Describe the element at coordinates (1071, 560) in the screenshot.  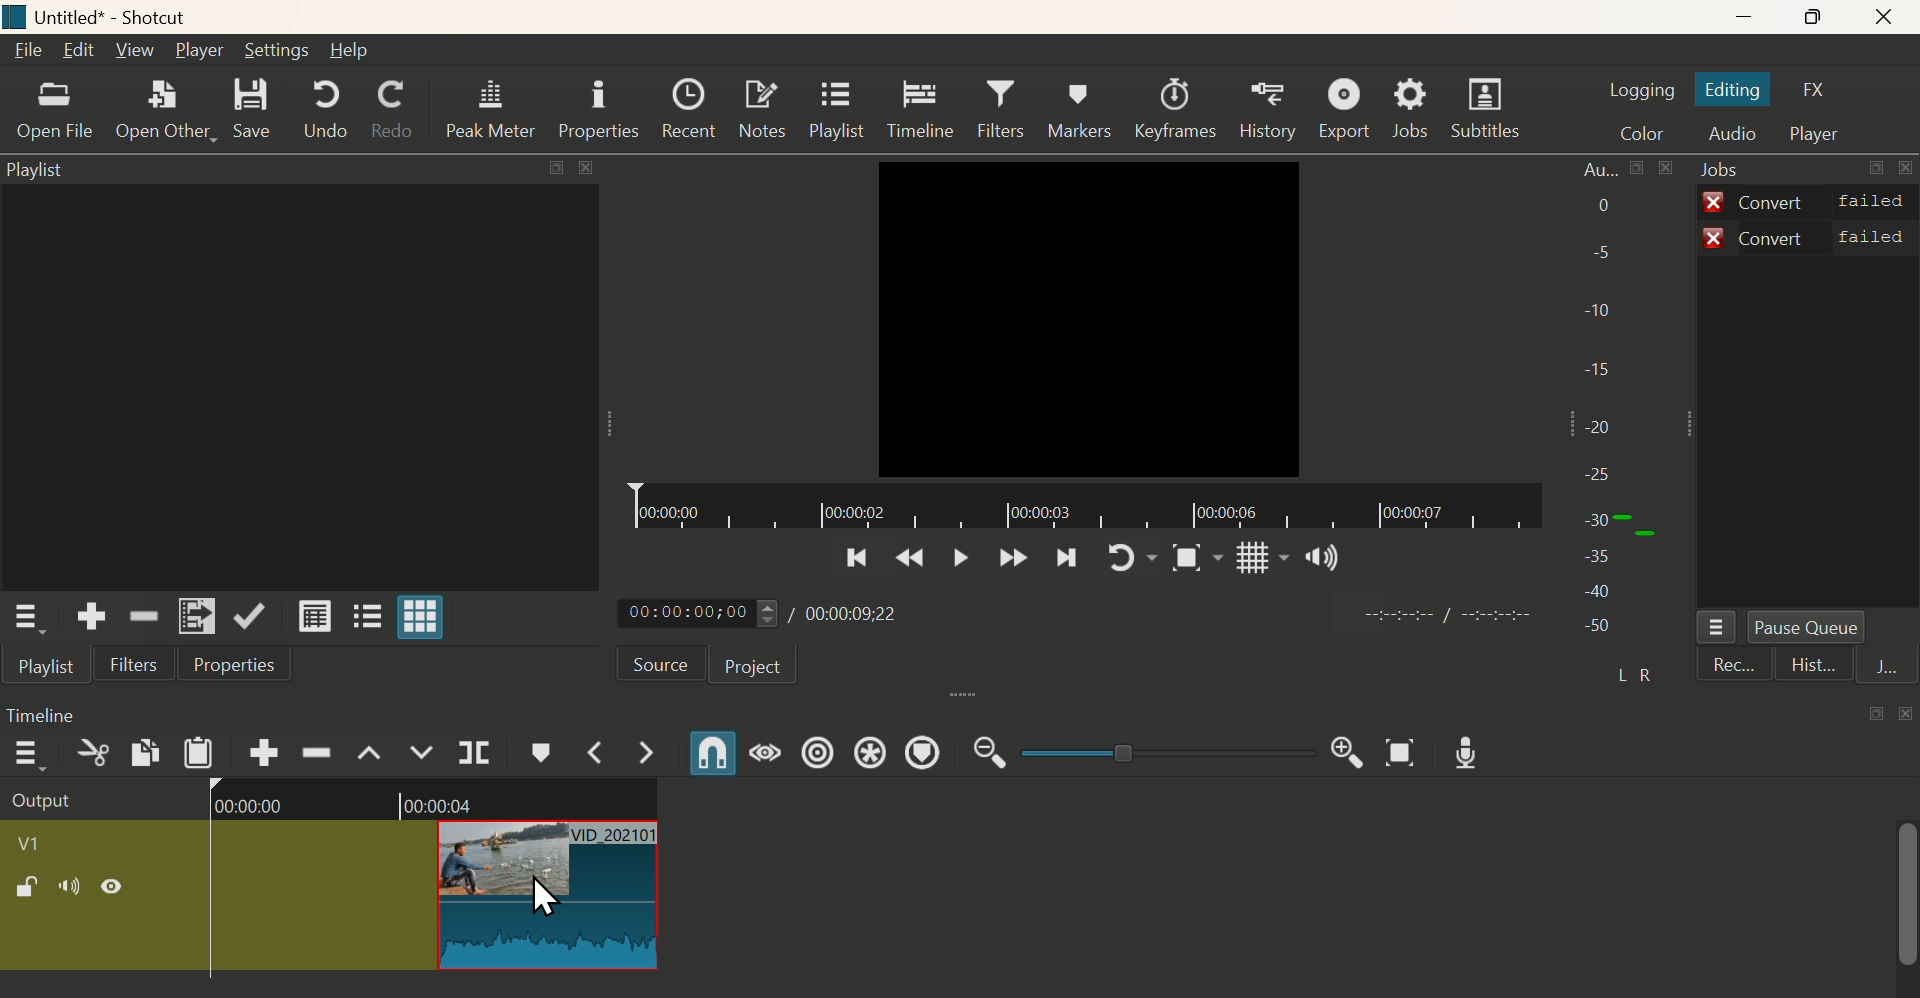
I see `Next` at that location.